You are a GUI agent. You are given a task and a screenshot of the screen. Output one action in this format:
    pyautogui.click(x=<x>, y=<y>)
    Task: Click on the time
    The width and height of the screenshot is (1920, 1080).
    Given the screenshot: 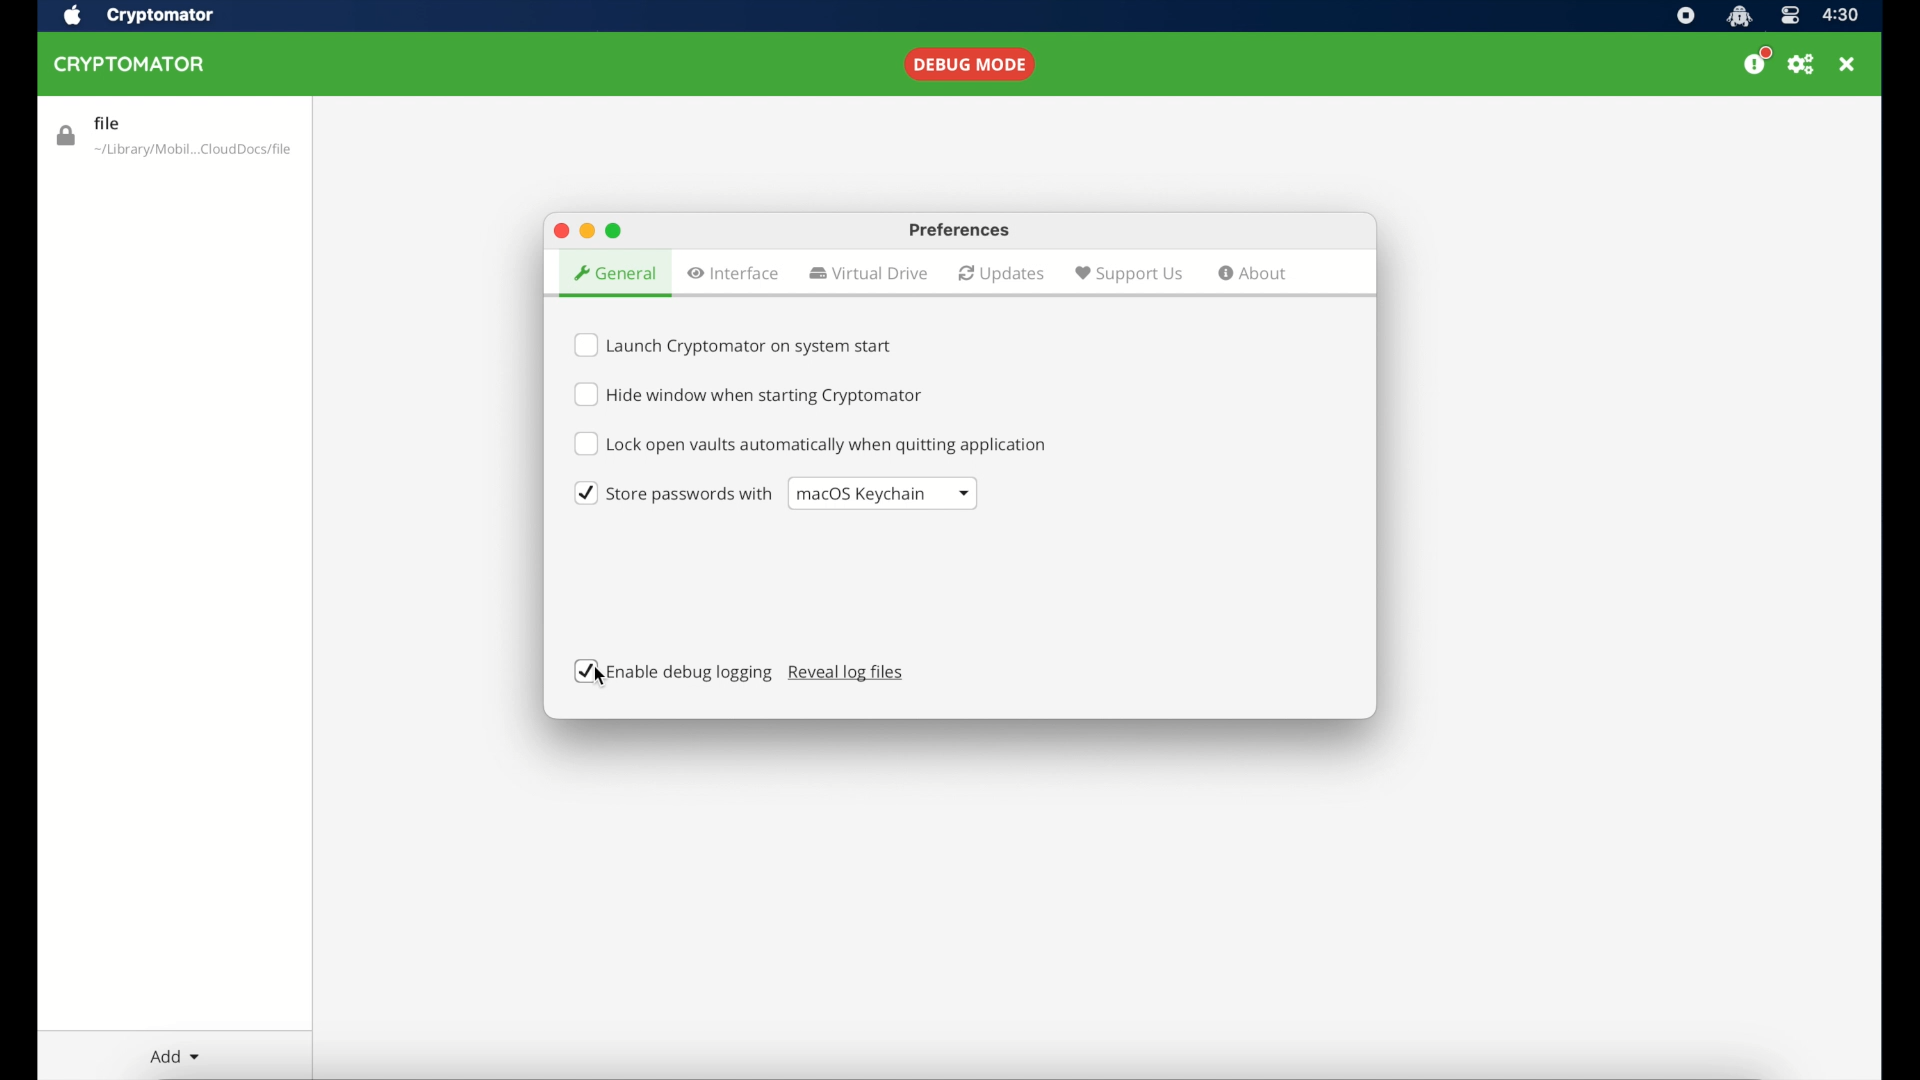 What is the action you would take?
    pyautogui.click(x=1842, y=15)
    